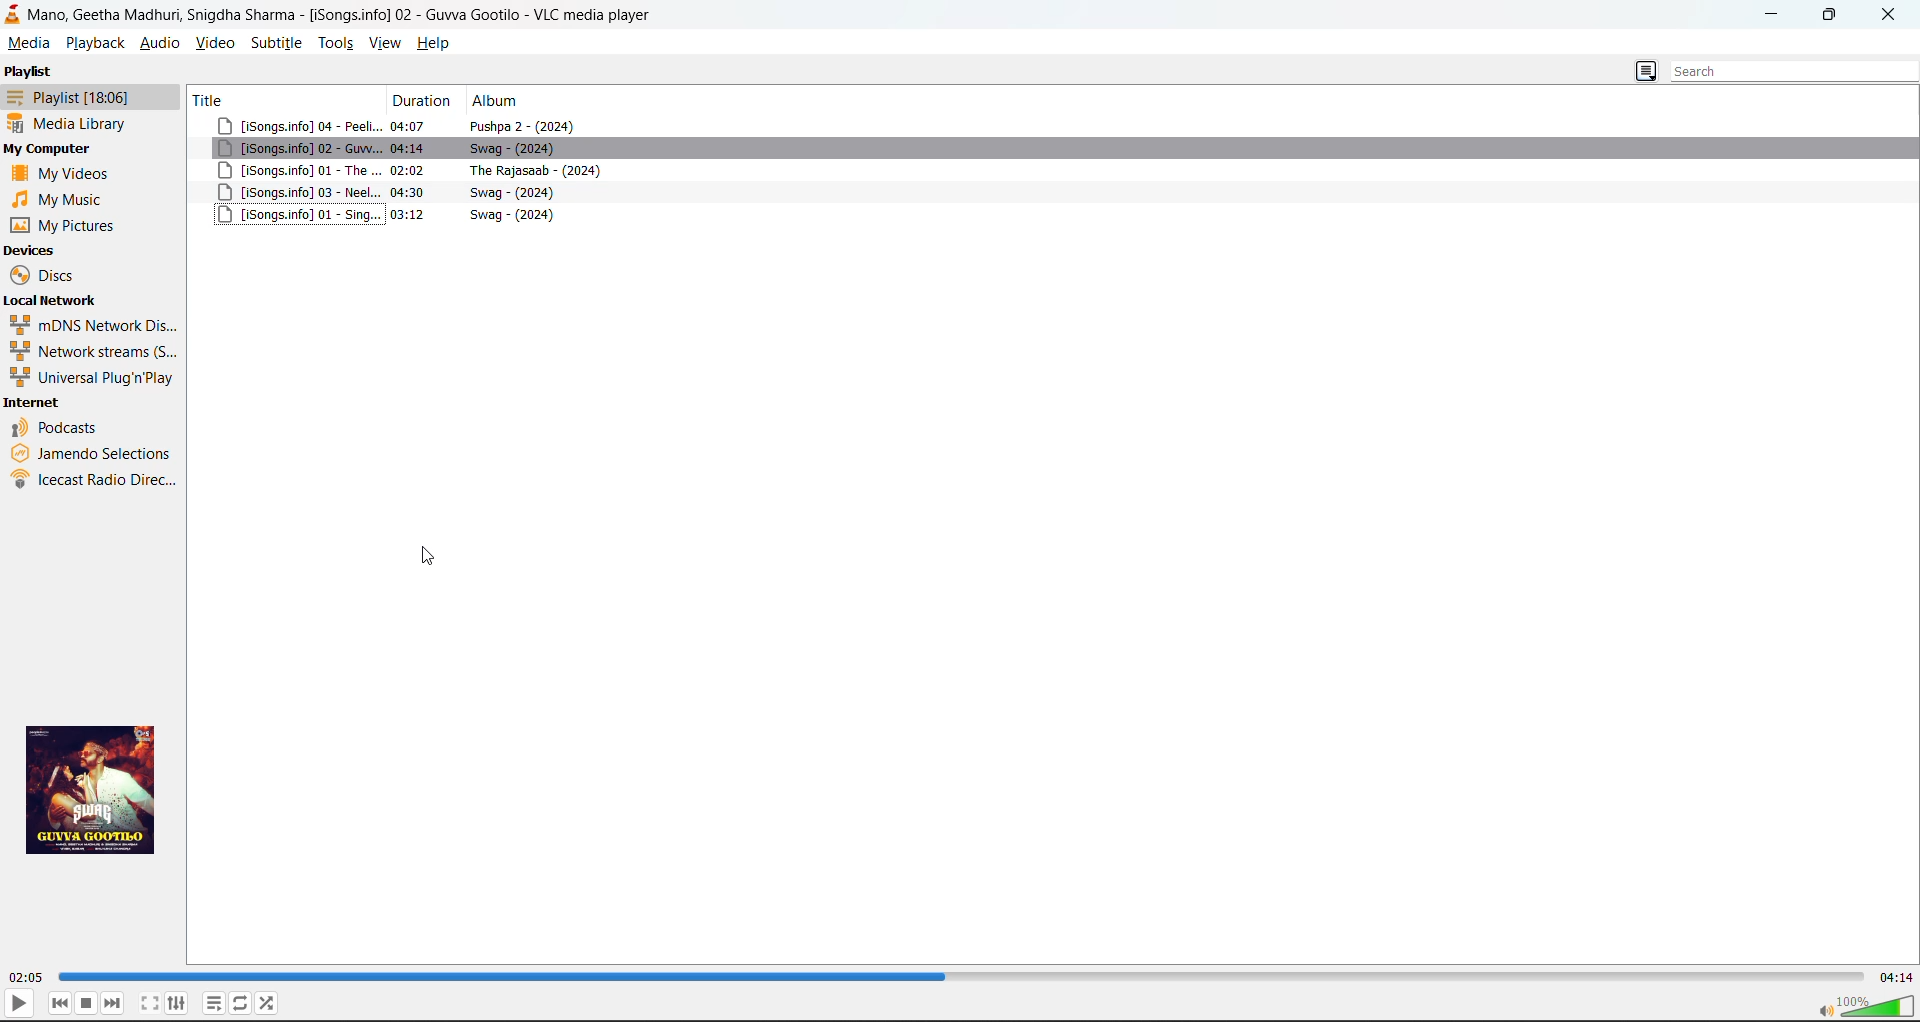  What do you see at coordinates (47, 275) in the screenshot?
I see `discs` at bounding box center [47, 275].